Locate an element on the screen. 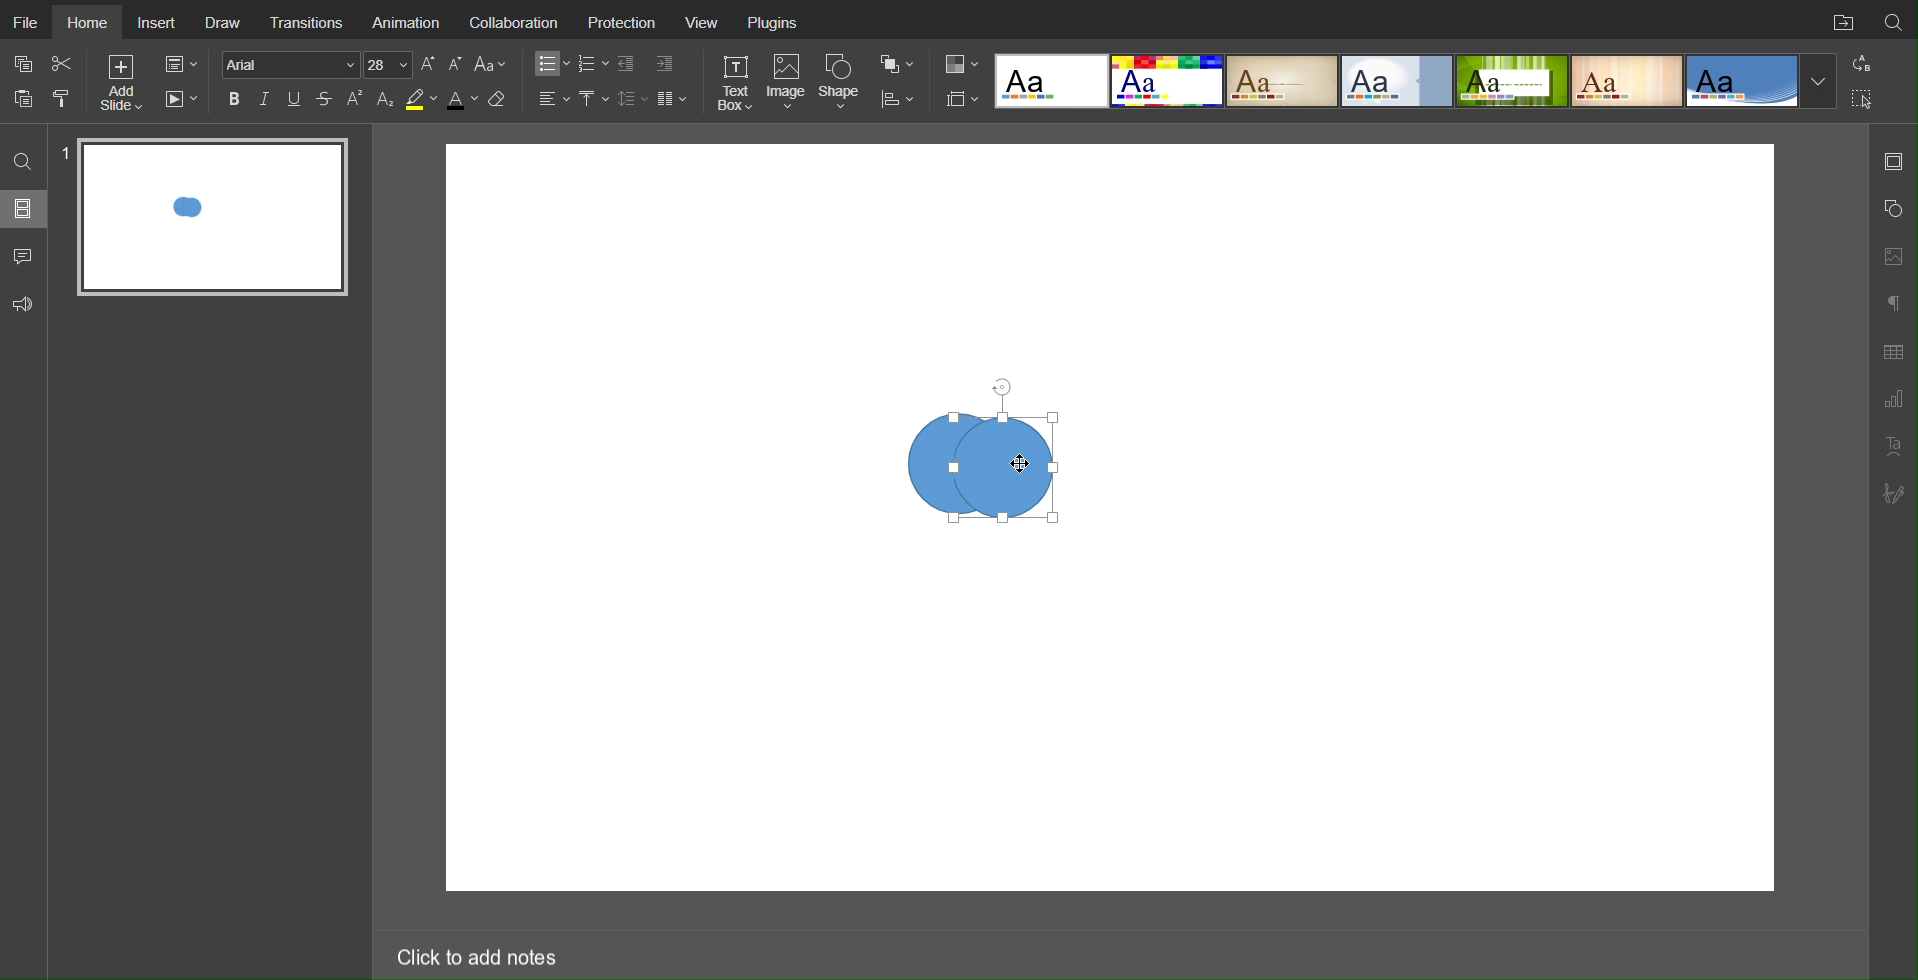  Collaboration is located at coordinates (520, 24).